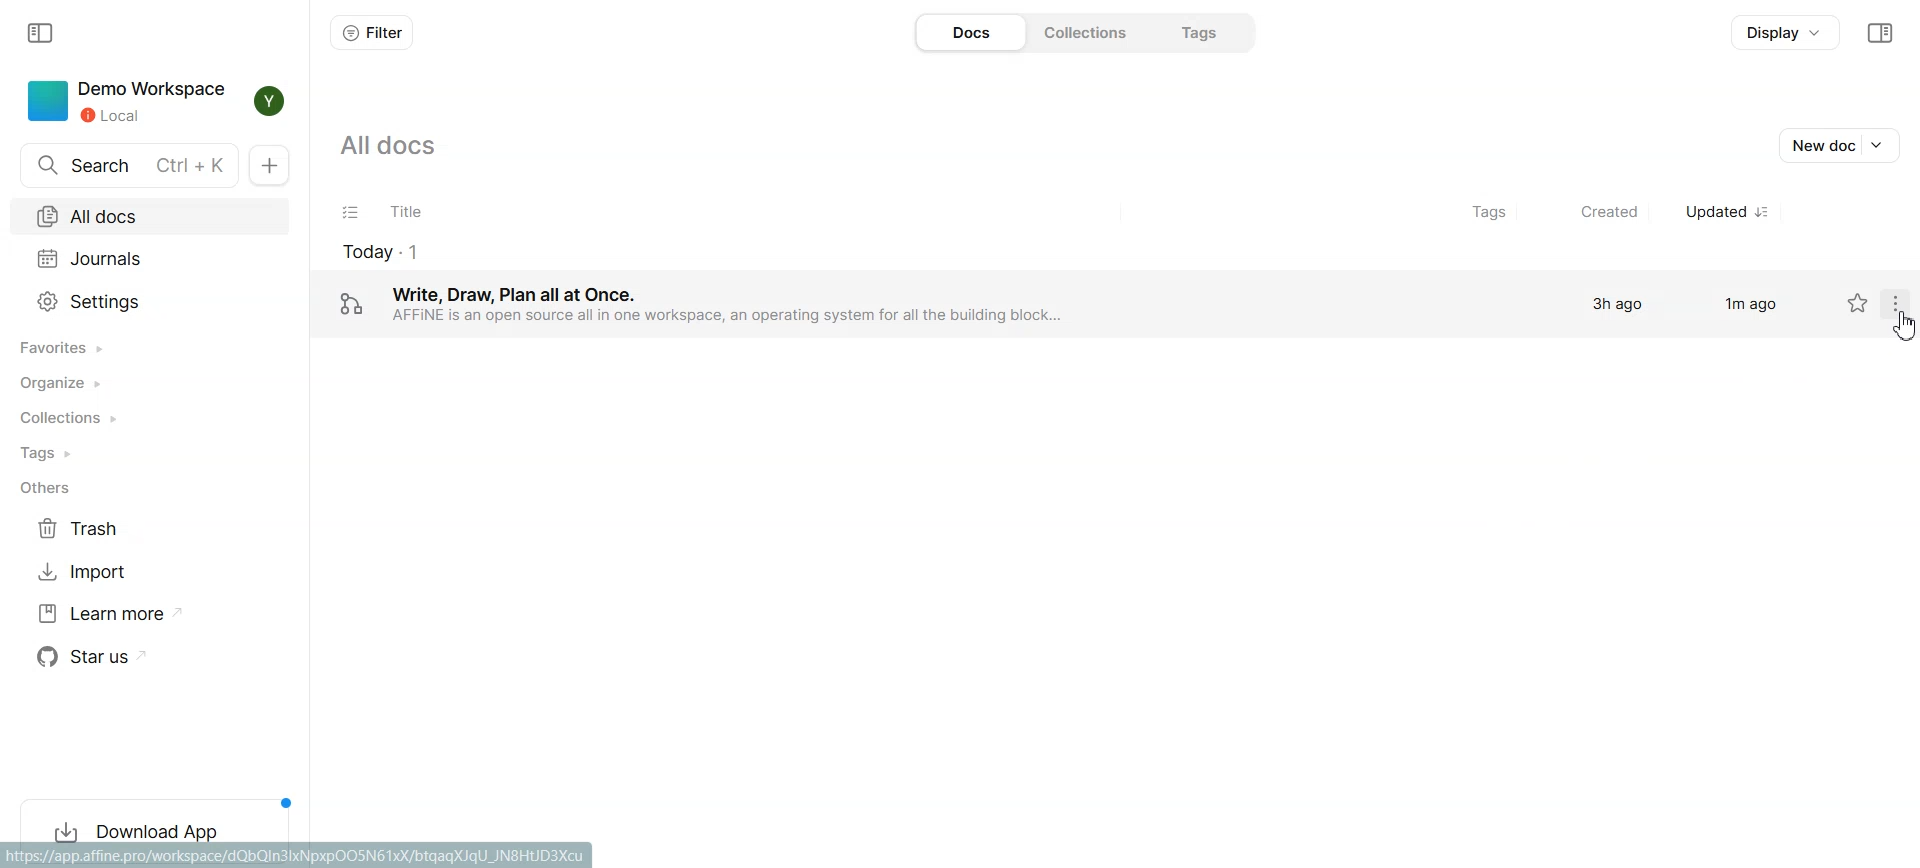 Image resolution: width=1920 pixels, height=868 pixels. Describe the element at coordinates (151, 489) in the screenshot. I see `Others` at that location.